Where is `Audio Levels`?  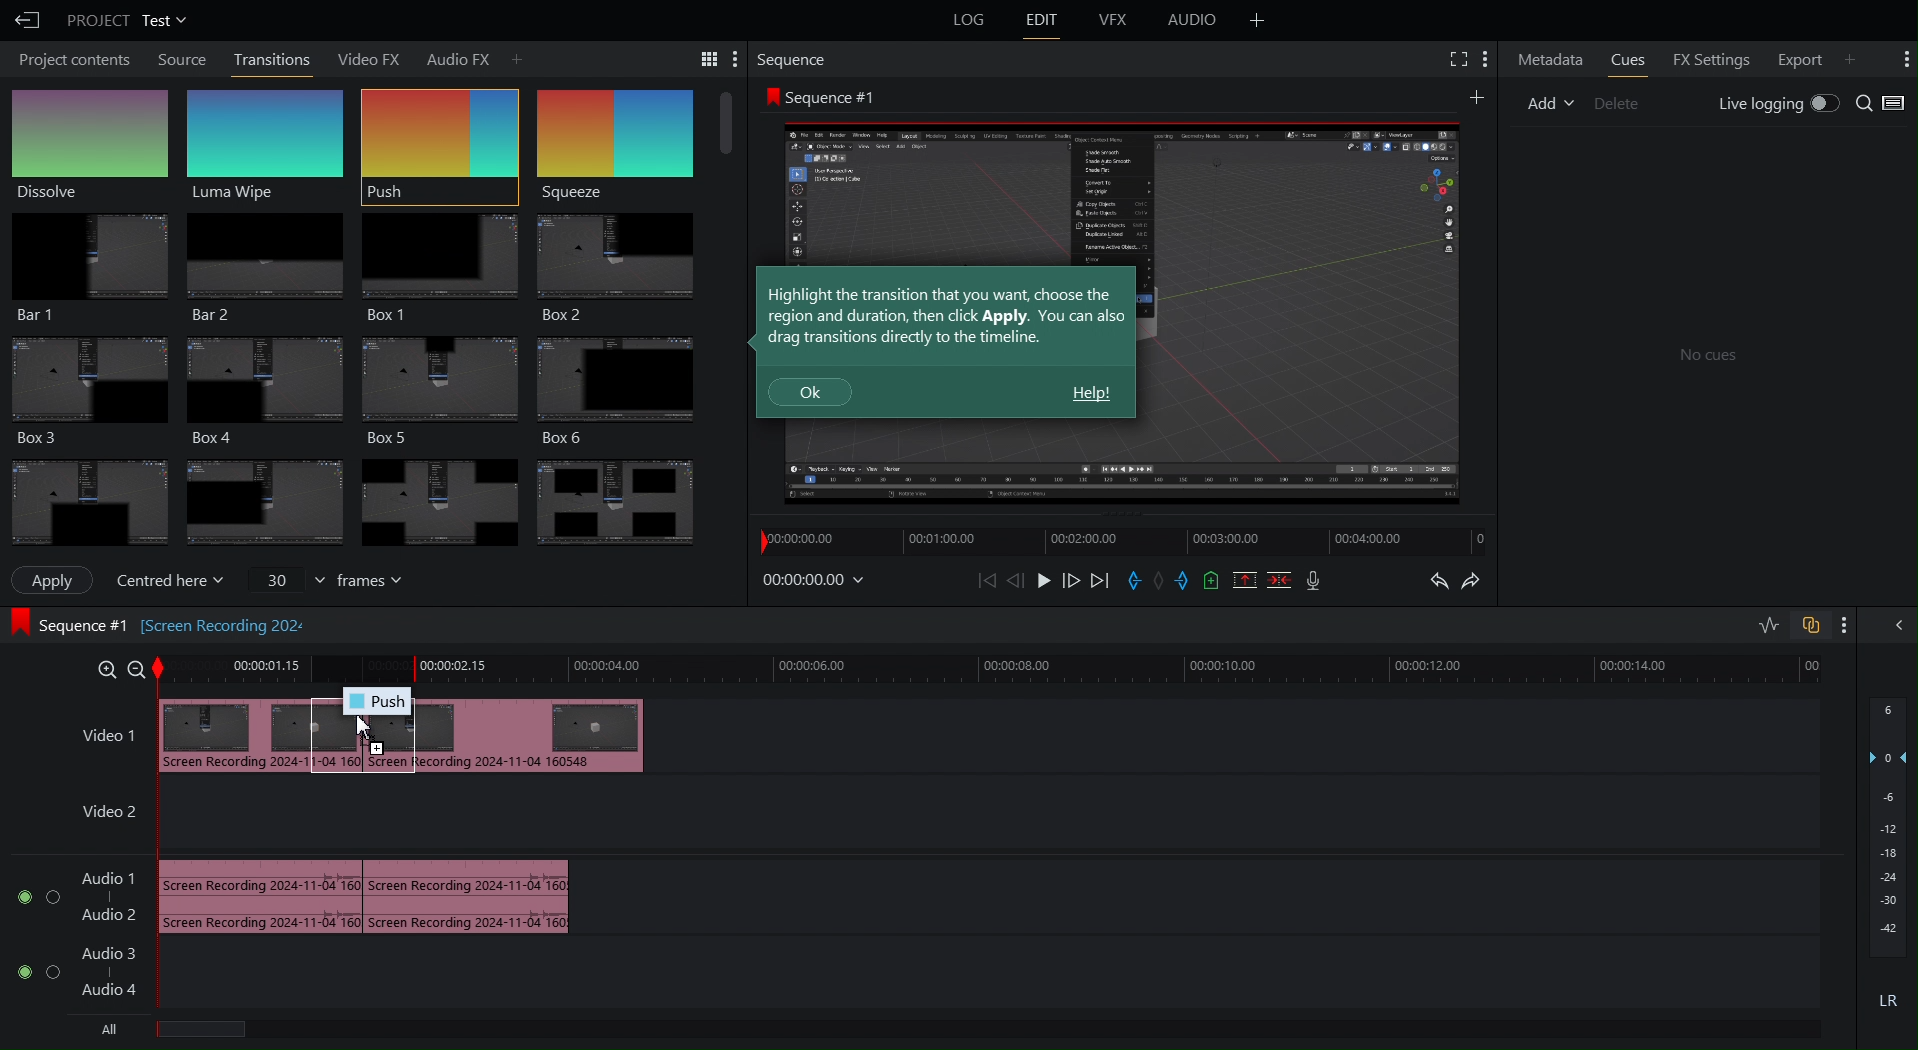
Audio Levels is located at coordinates (1890, 867).